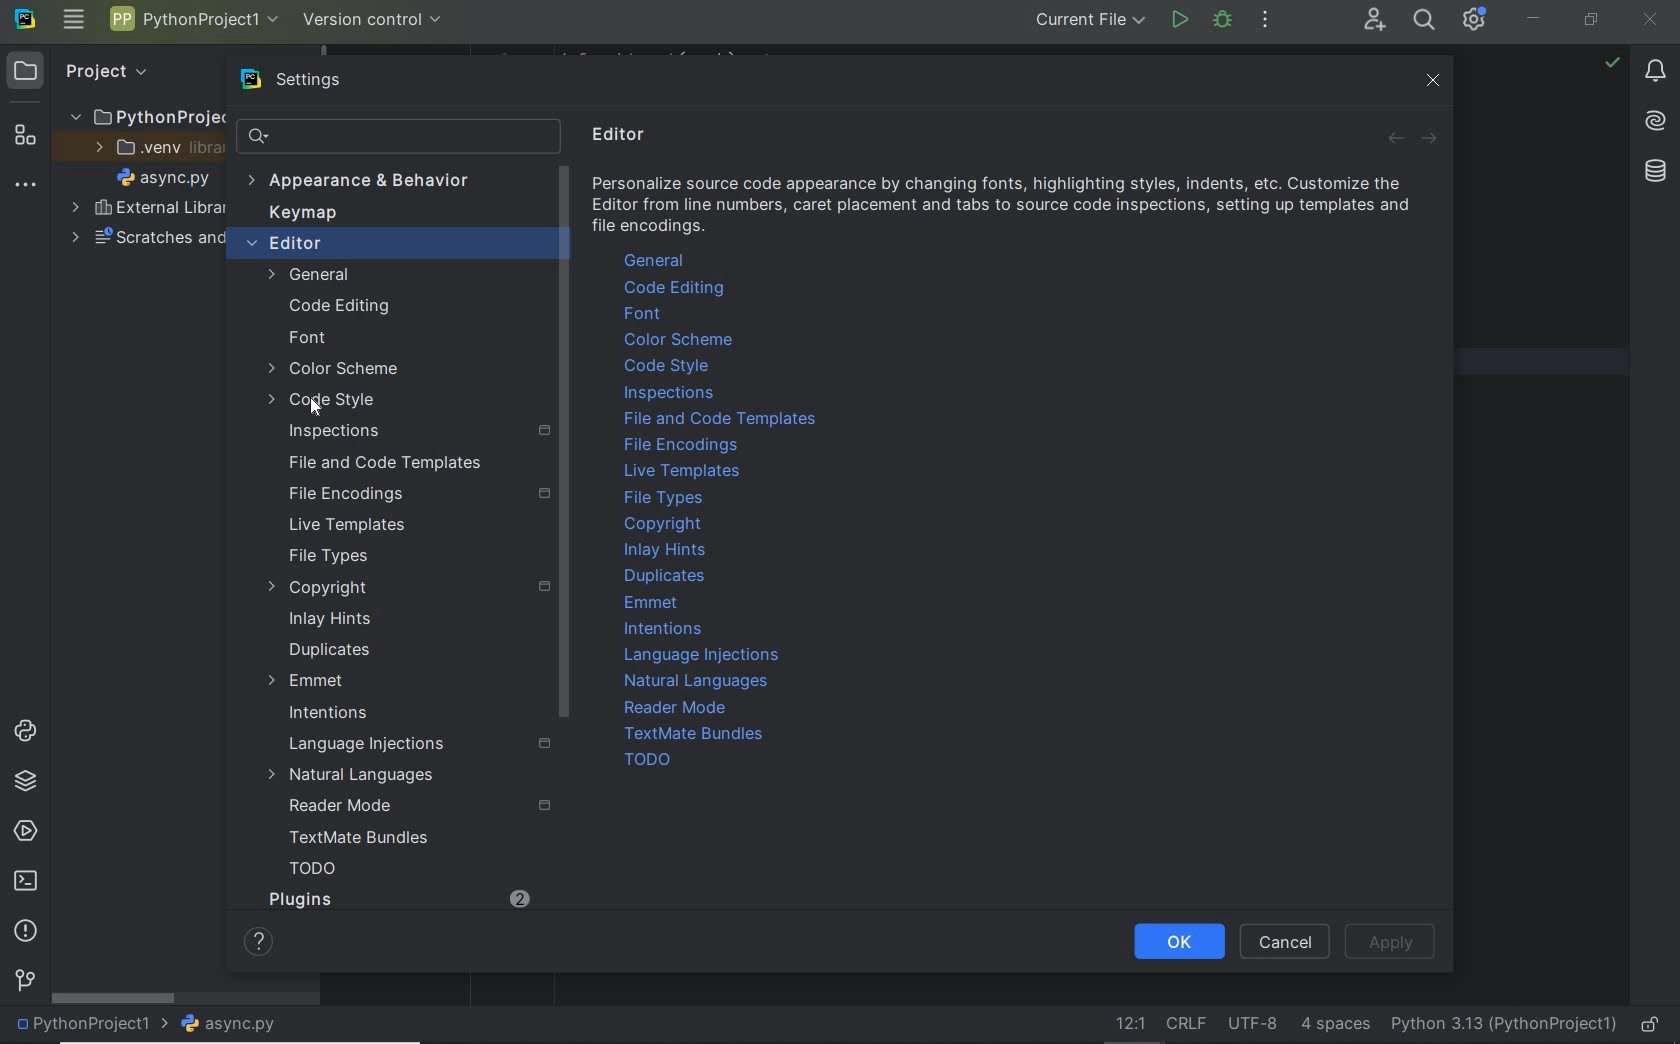 This screenshot has height=1044, width=1680. I want to click on project name, so click(195, 19).